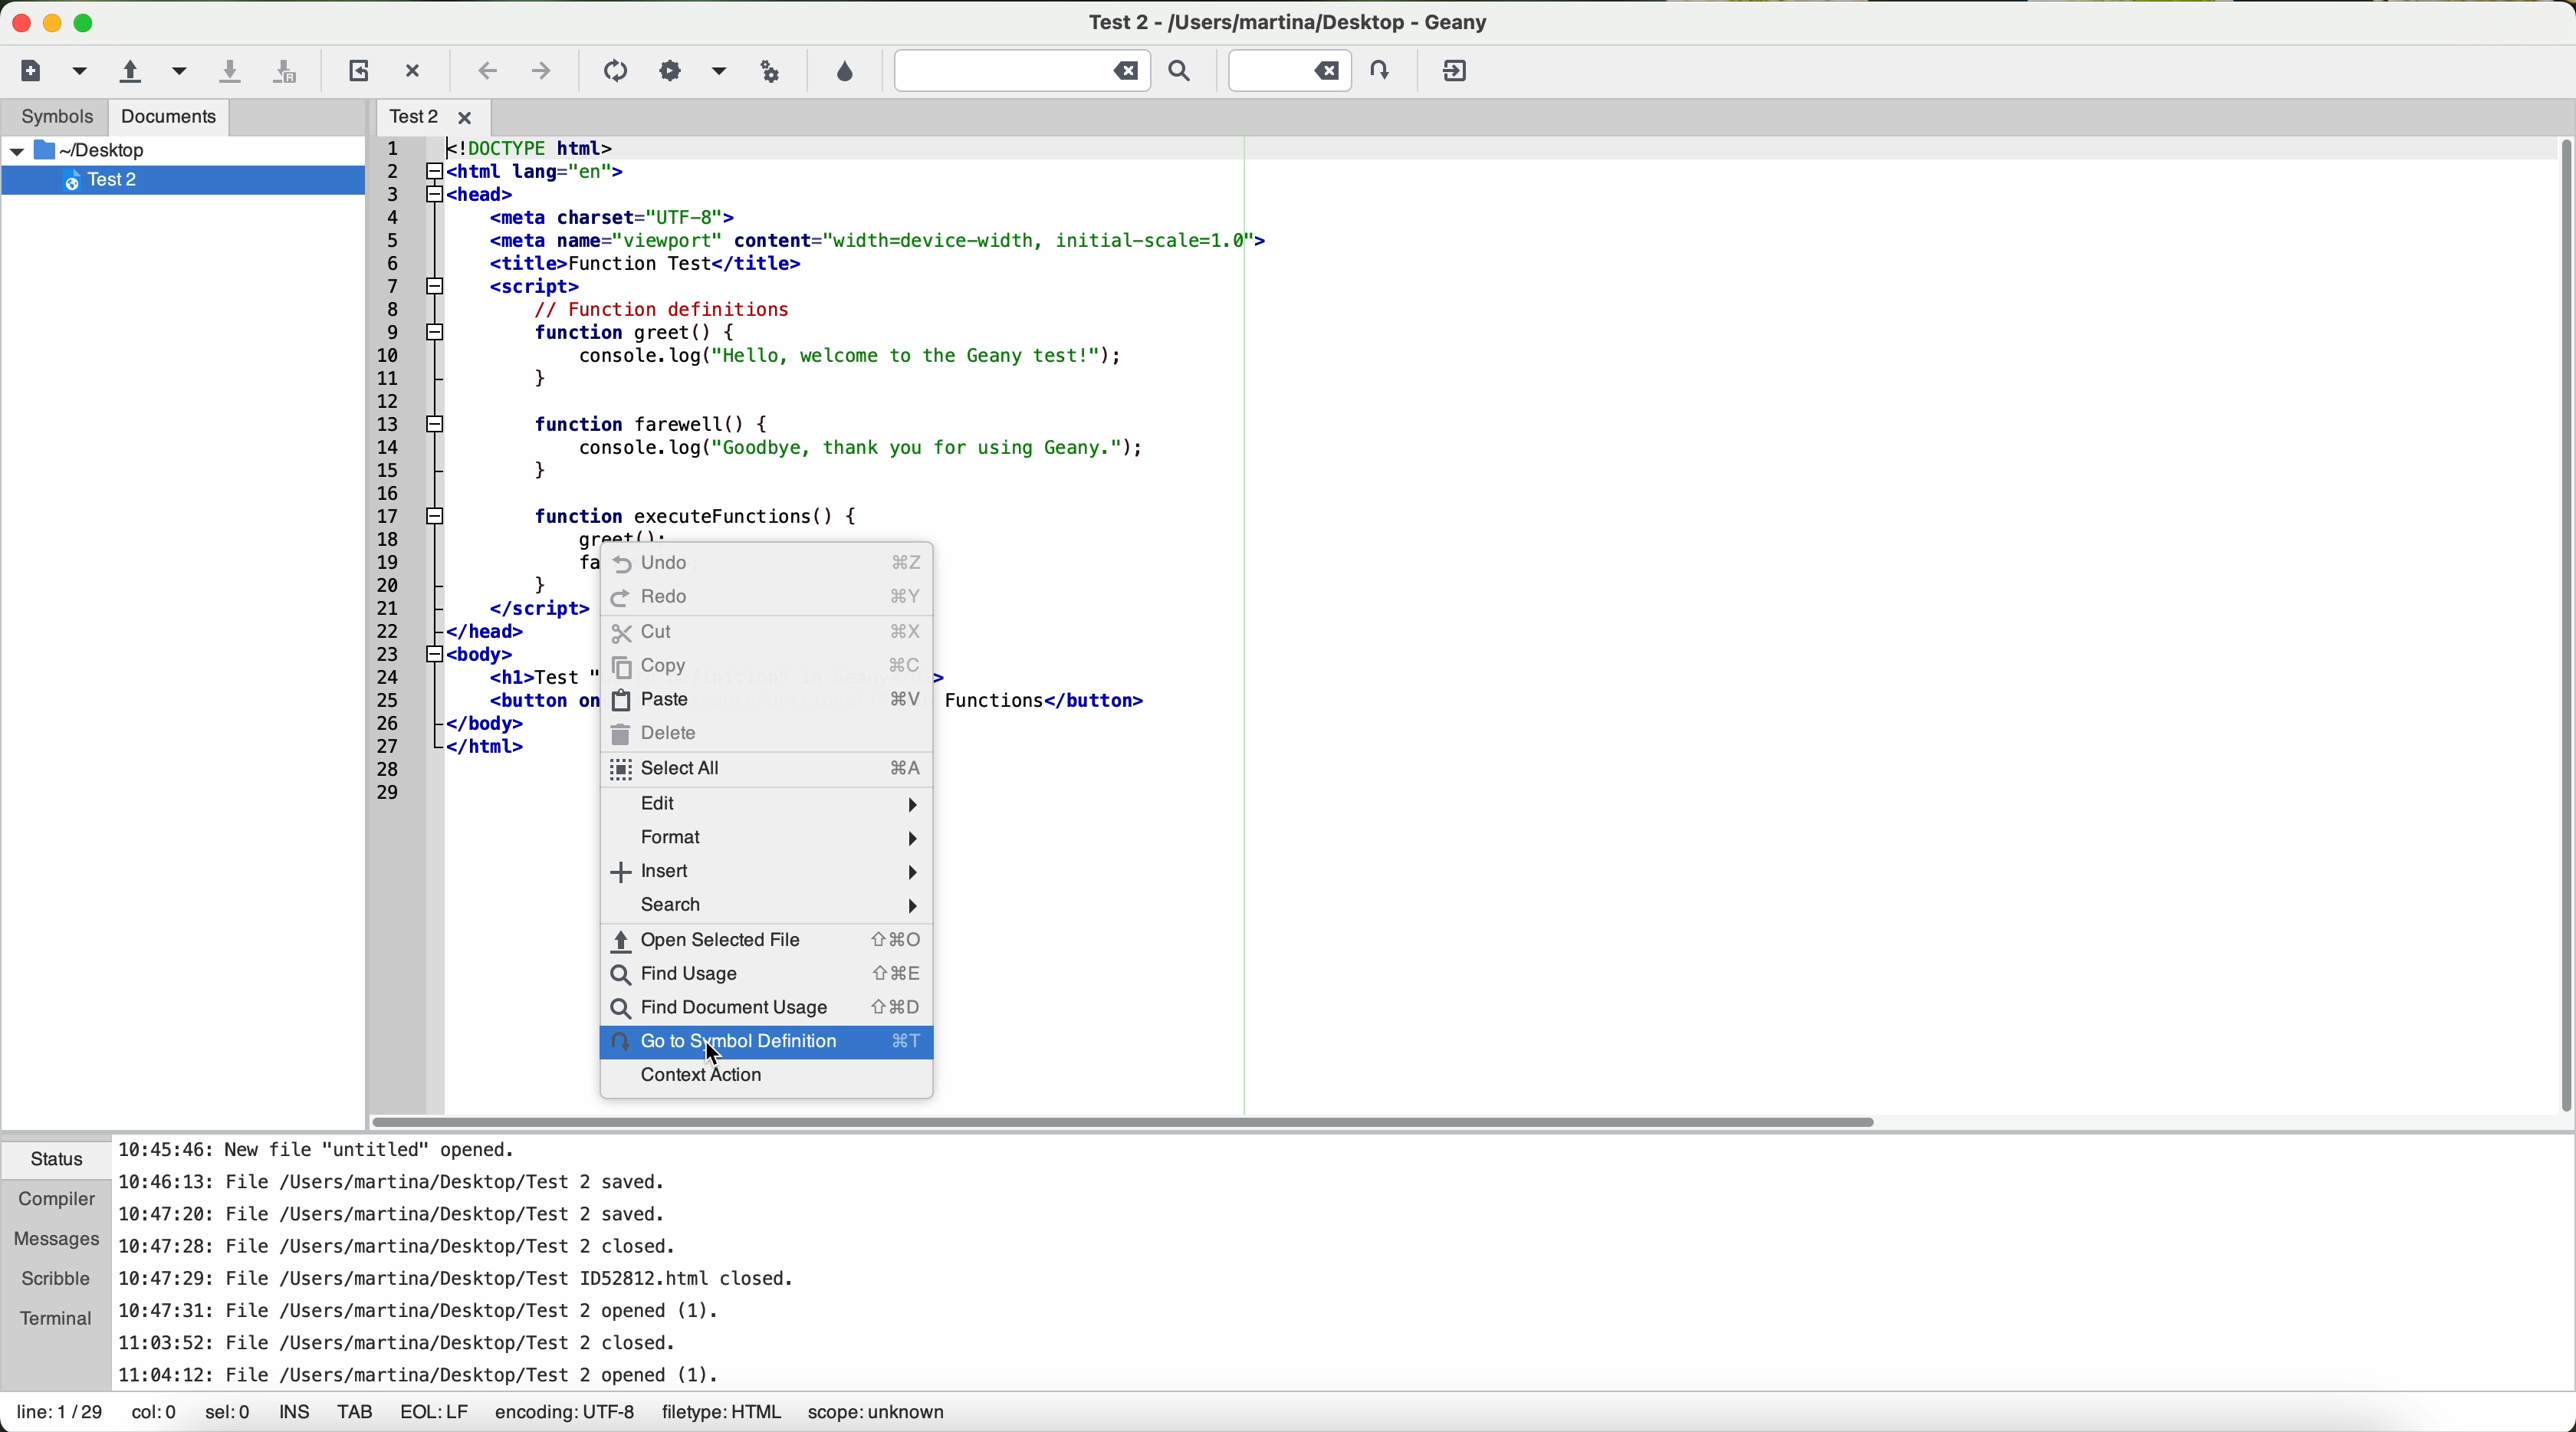  What do you see at coordinates (505, 1263) in the screenshot?
I see `notes` at bounding box center [505, 1263].